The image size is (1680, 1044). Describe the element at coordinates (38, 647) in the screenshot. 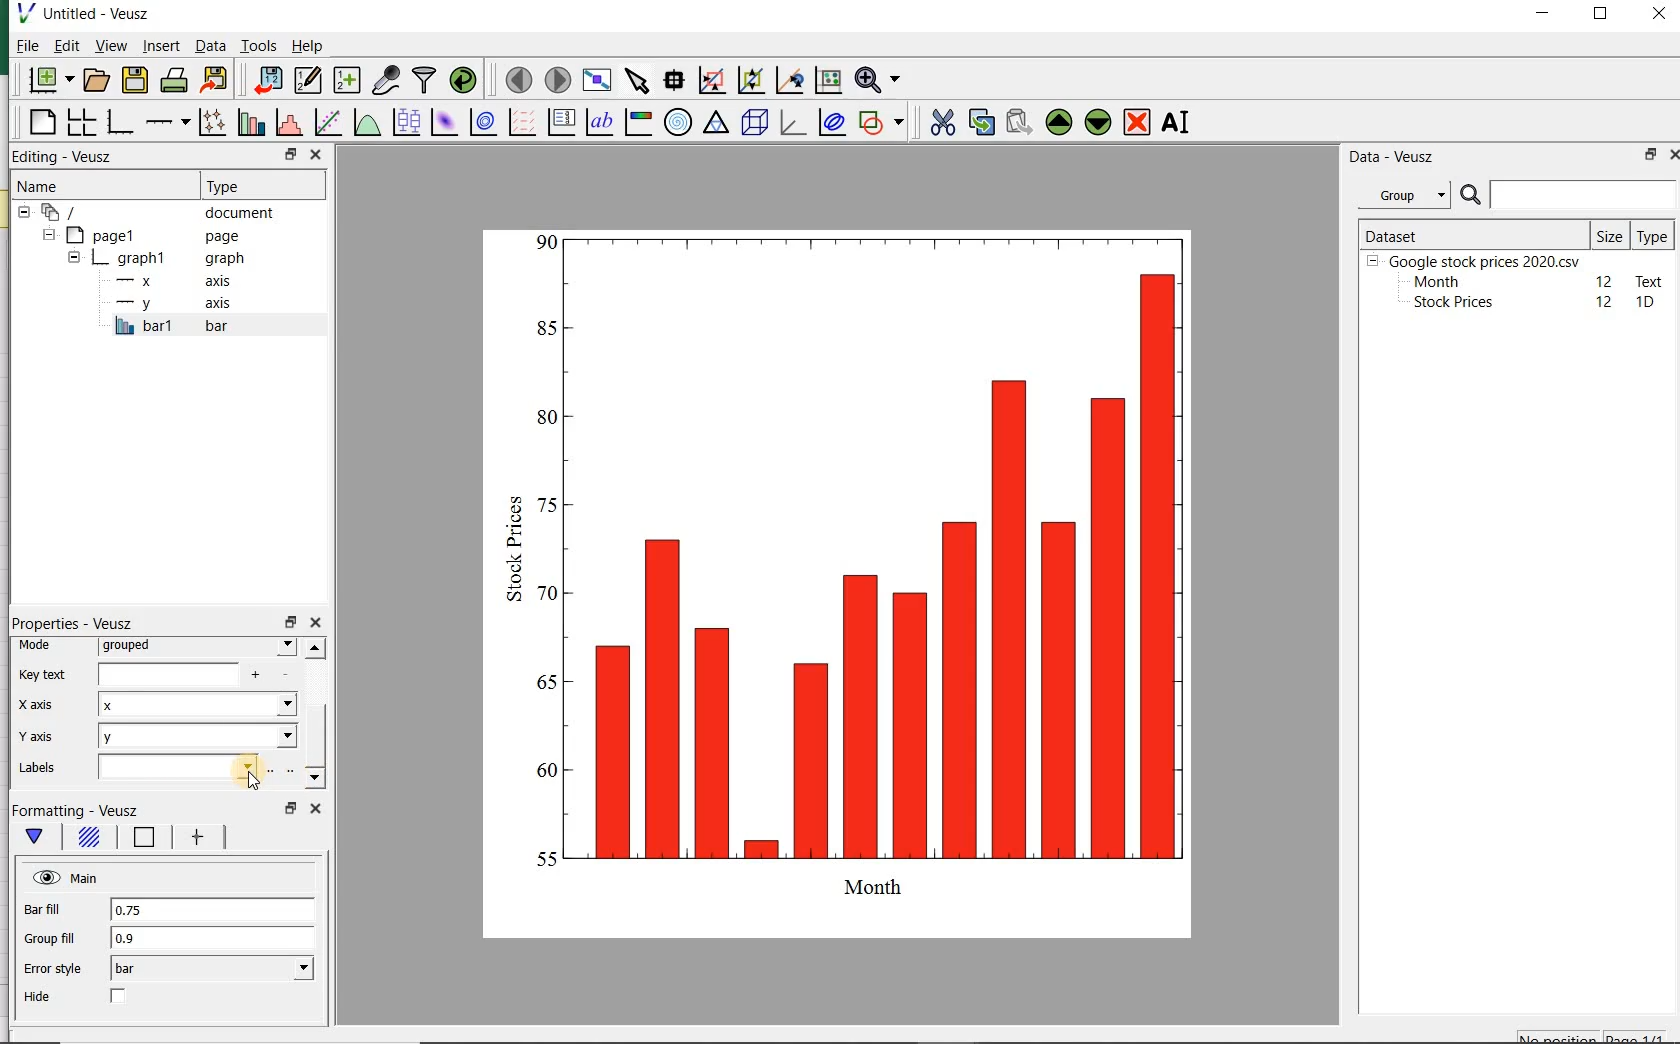

I see `Mode` at that location.